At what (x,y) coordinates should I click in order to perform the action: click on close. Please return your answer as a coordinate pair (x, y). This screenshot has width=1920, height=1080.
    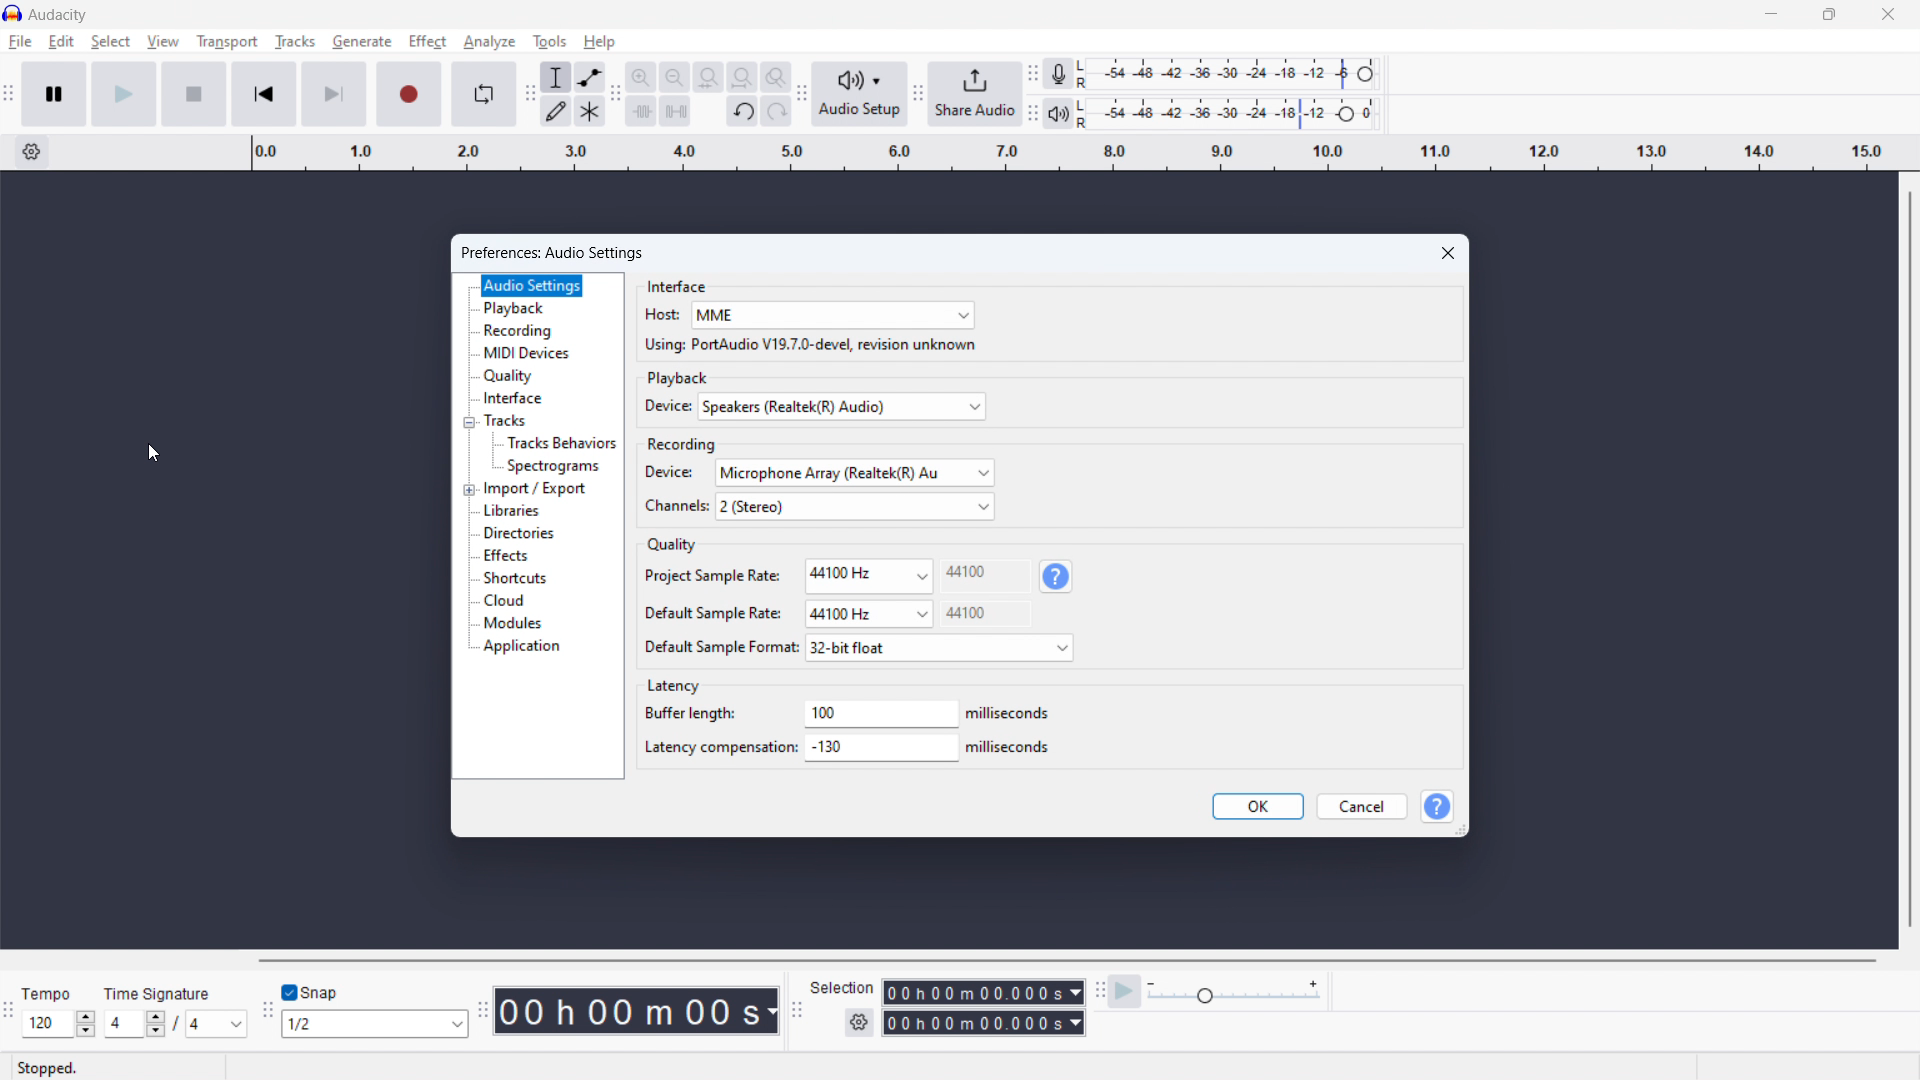
    Looking at the image, I should click on (1450, 253).